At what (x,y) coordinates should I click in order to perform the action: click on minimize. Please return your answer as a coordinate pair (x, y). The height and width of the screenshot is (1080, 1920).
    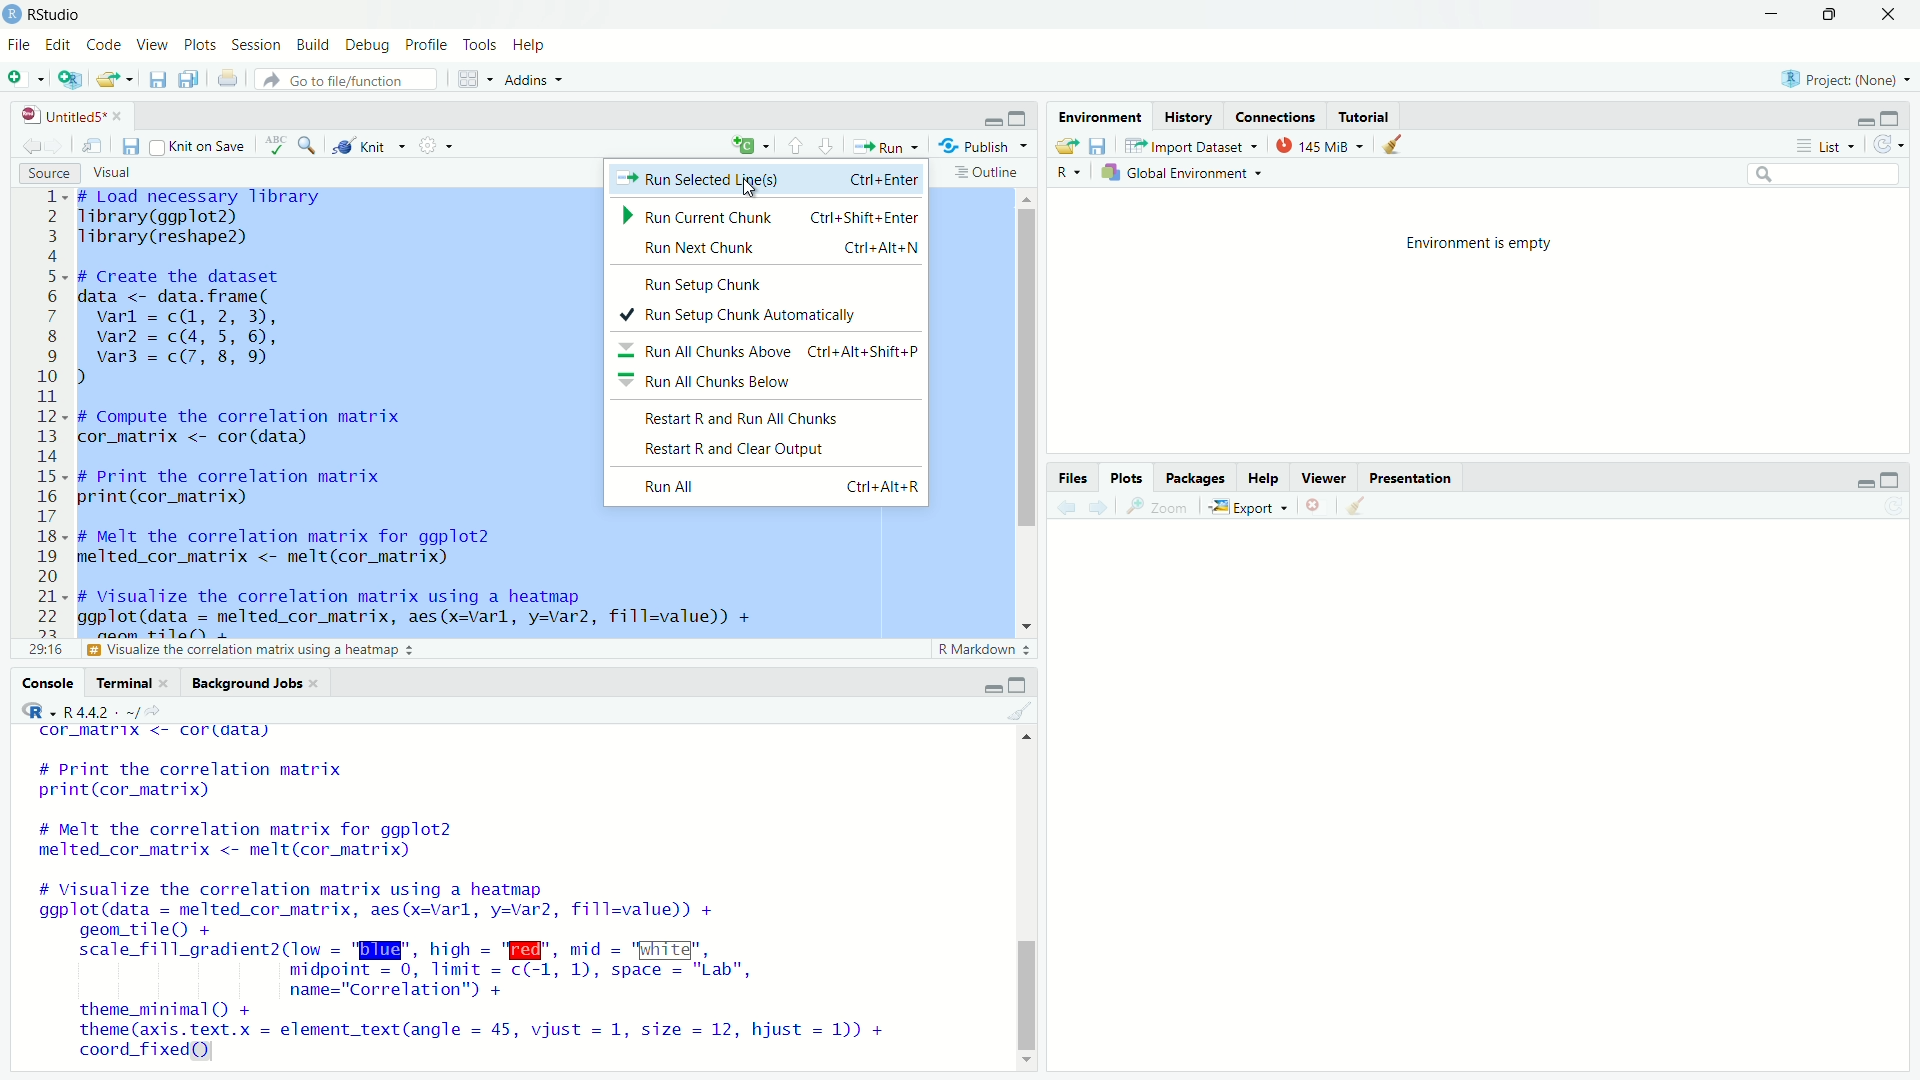
    Looking at the image, I should click on (1867, 481).